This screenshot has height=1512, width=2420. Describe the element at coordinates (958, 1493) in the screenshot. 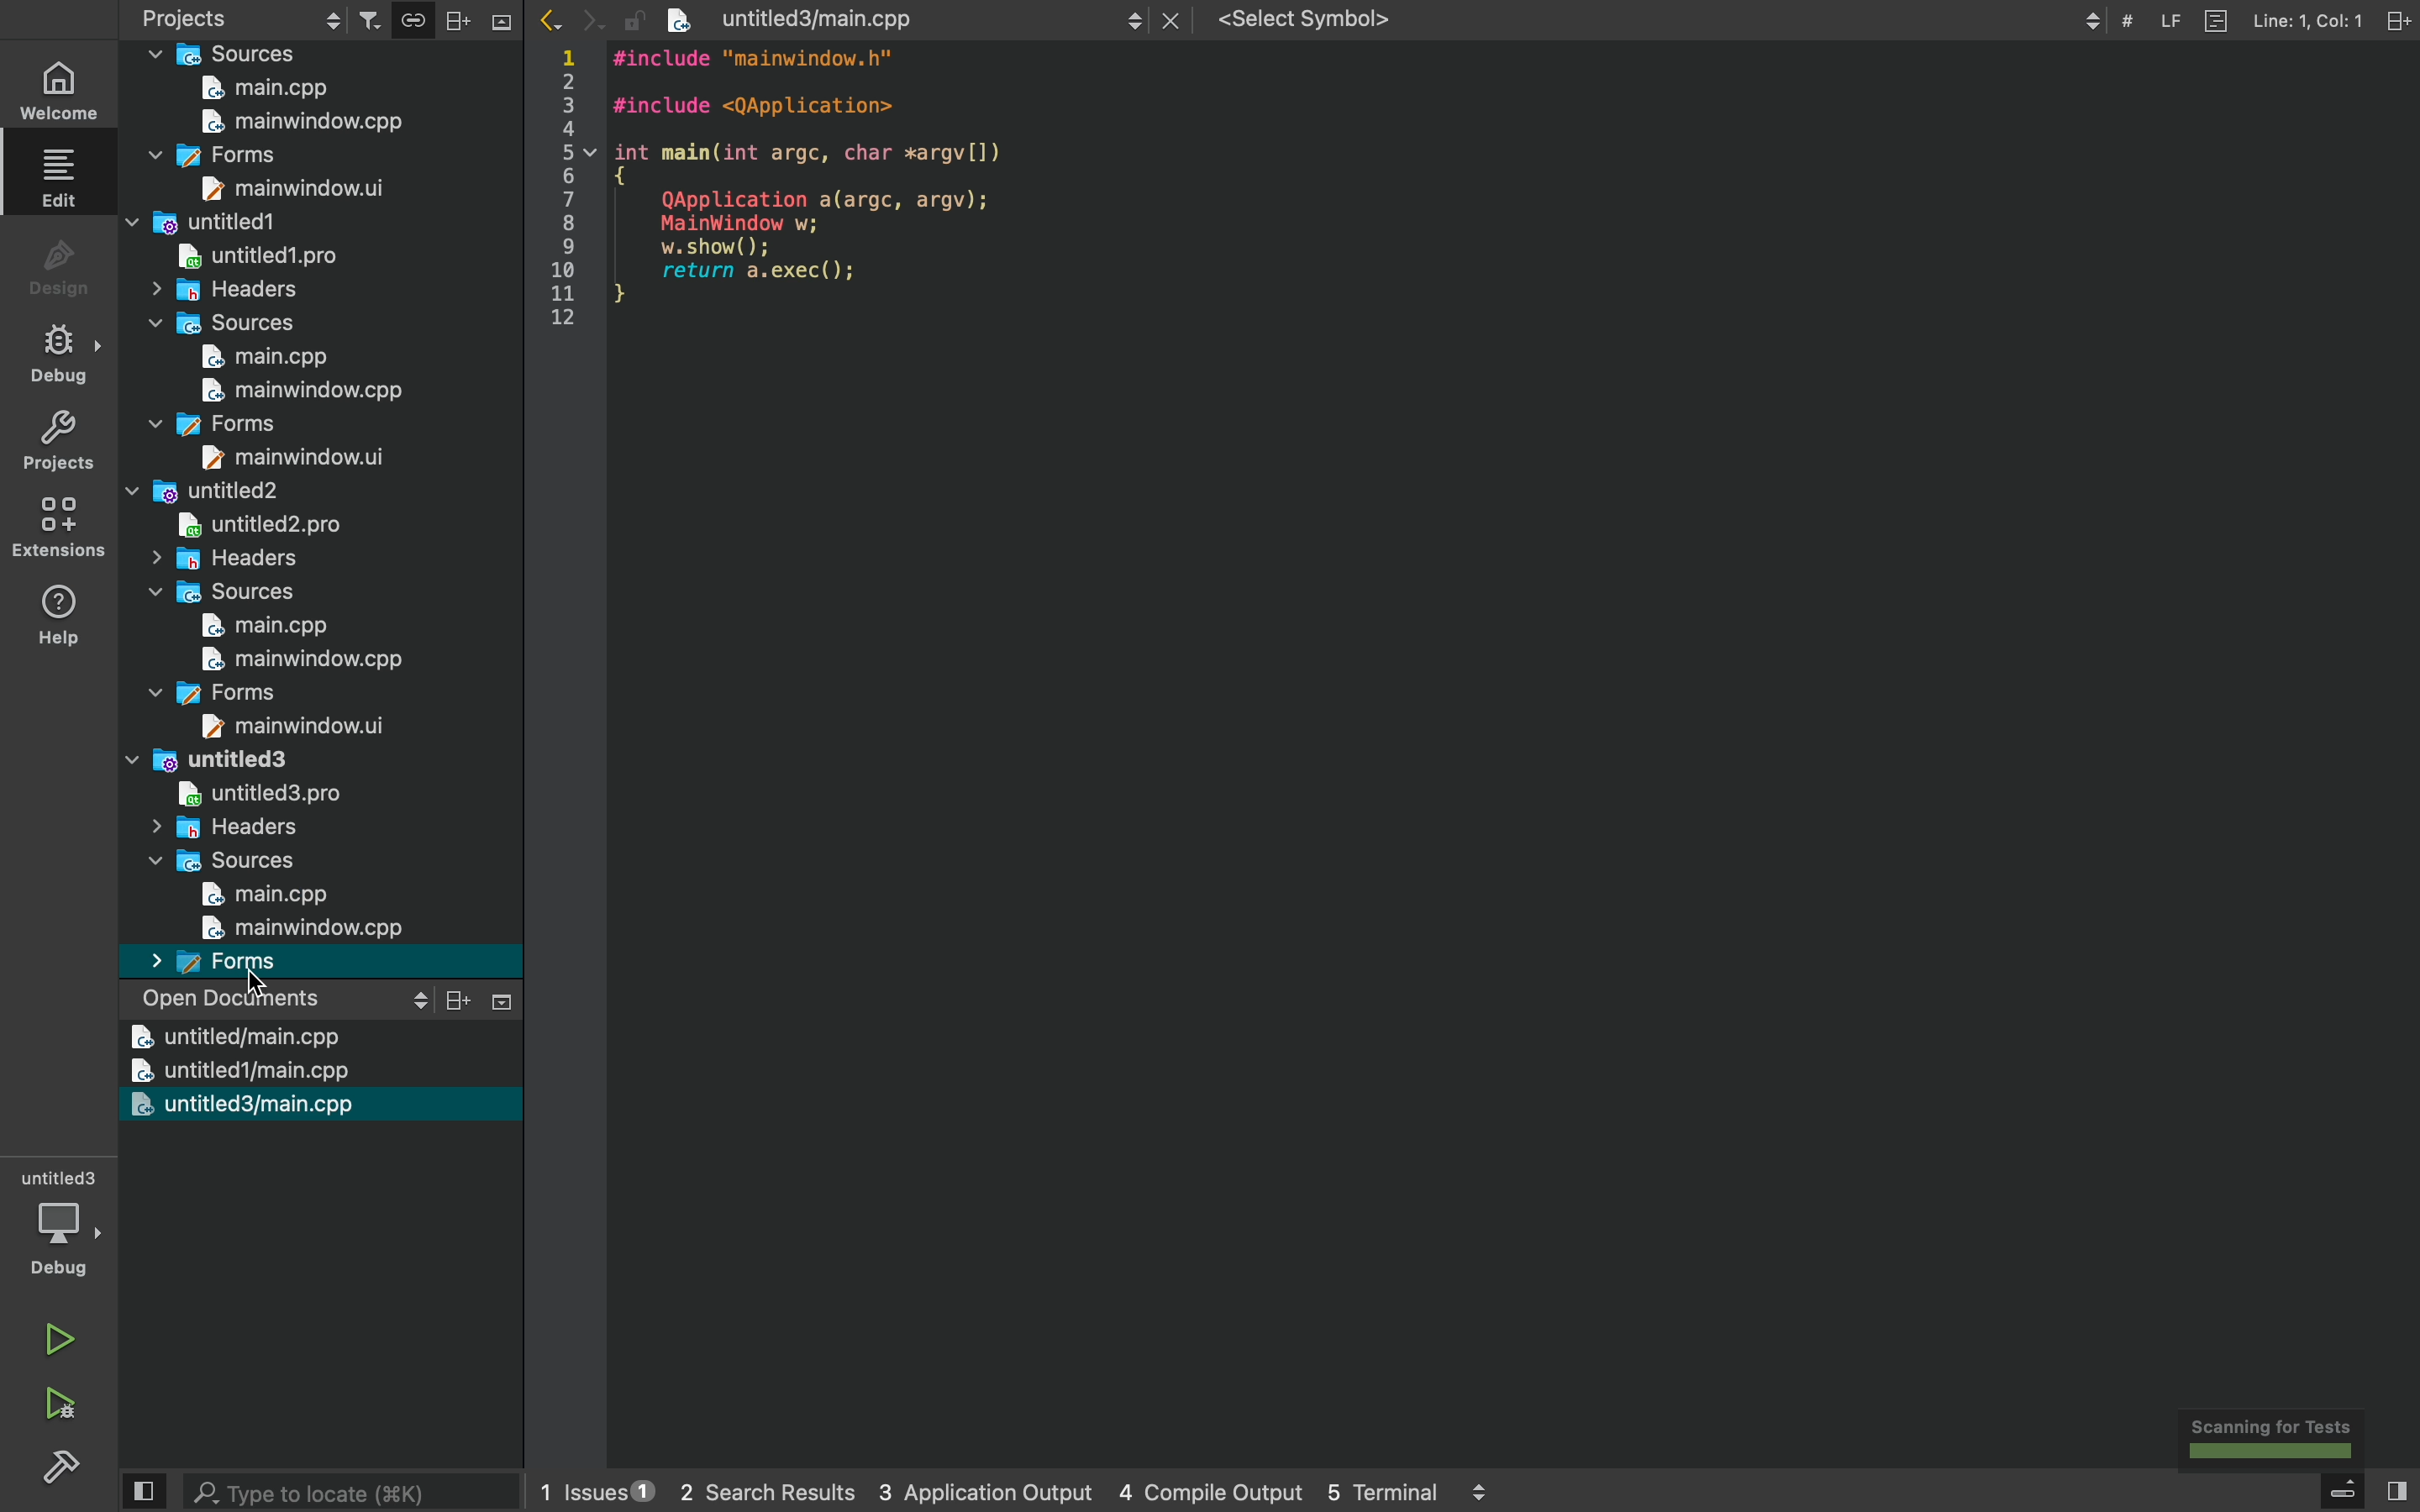

I see `3 application output` at that location.